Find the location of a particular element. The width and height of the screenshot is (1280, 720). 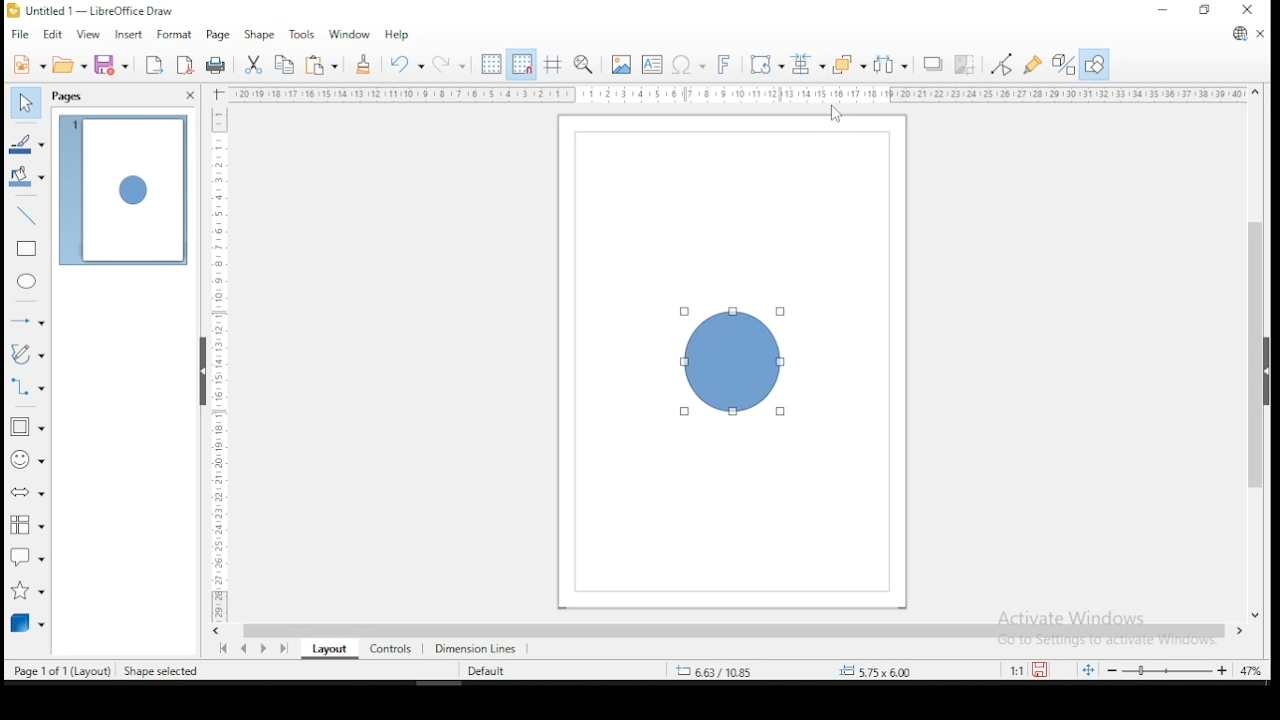

format is located at coordinates (172, 32).